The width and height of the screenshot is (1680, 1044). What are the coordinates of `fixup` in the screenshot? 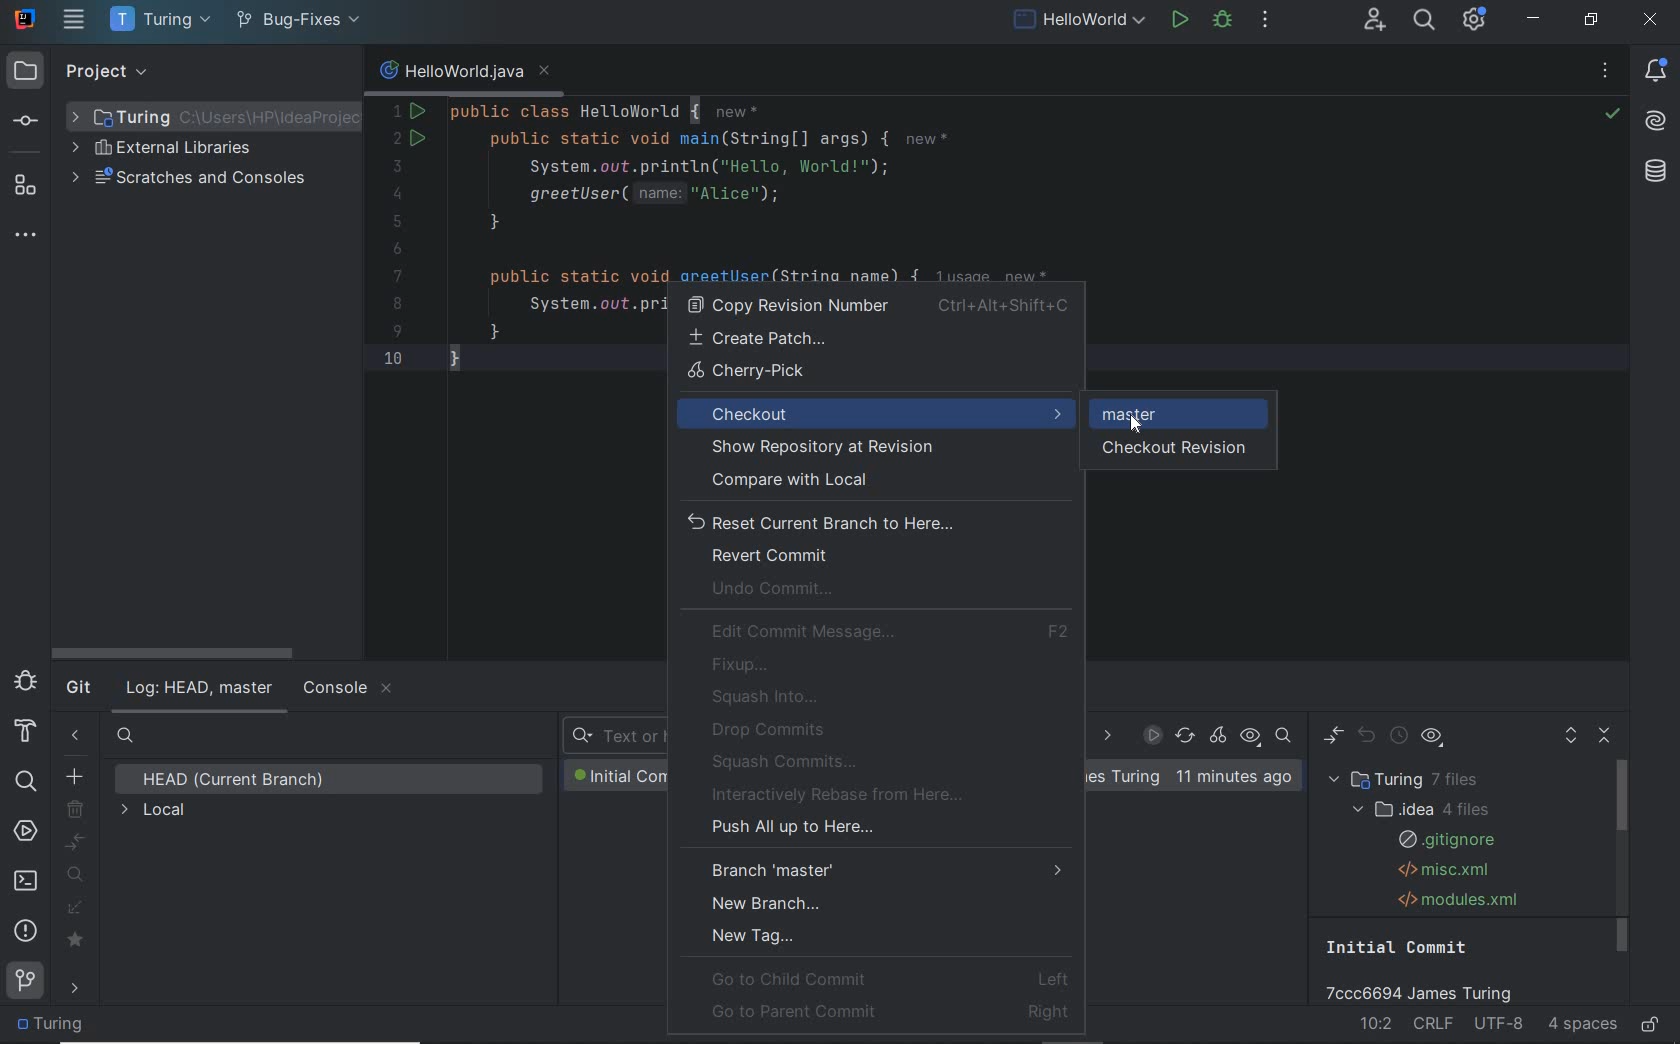 It's located at (744, 665).